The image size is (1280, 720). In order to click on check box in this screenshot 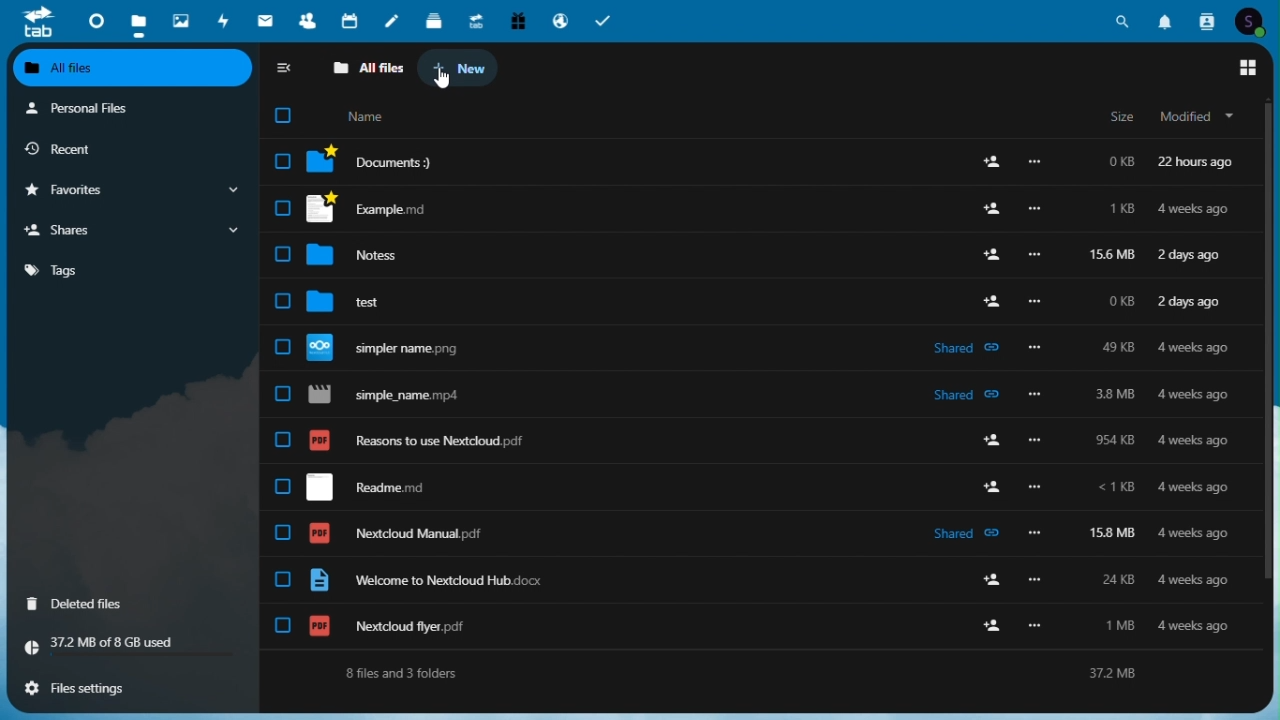, I will do `click(282, 486)`.